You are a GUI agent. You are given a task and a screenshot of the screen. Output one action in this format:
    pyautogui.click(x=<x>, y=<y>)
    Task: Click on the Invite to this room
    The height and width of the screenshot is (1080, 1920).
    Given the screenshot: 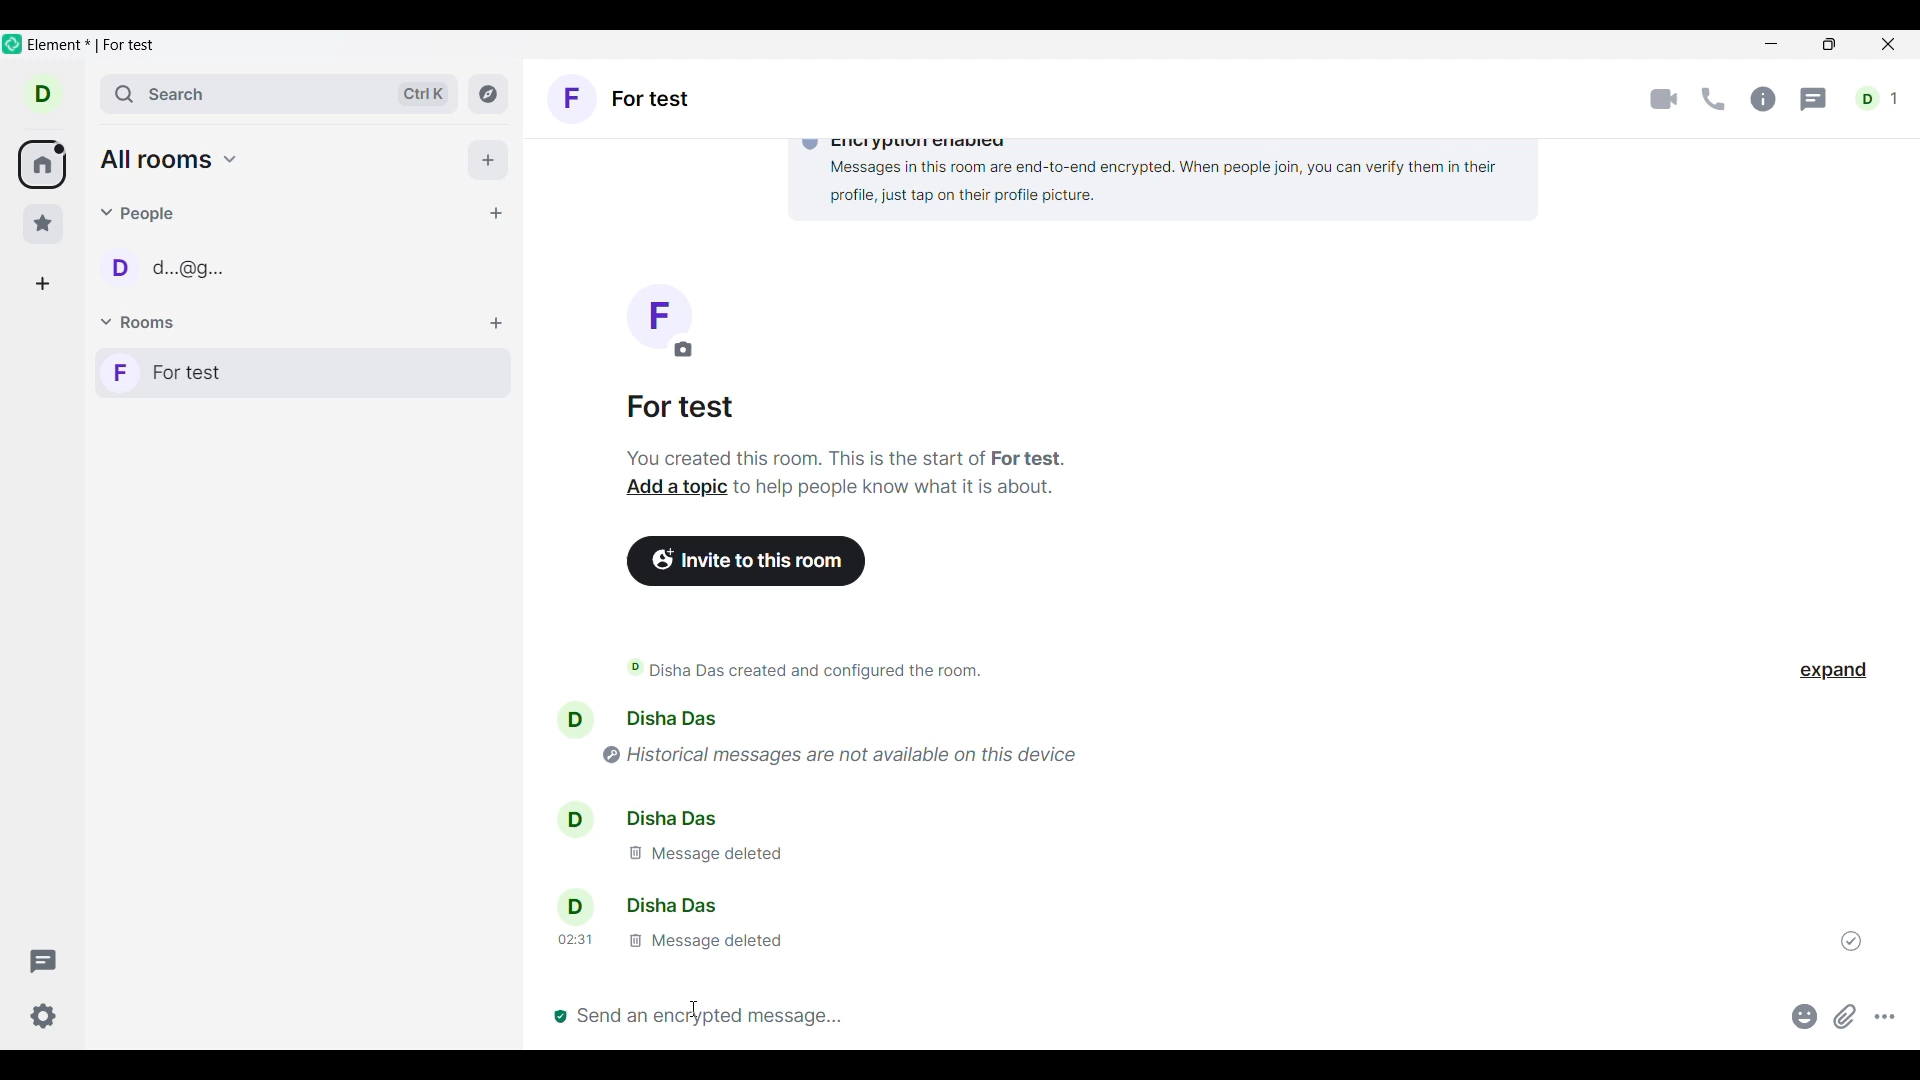 What is the action you would take?
    pyautogui.click(x=748, y=561)
    